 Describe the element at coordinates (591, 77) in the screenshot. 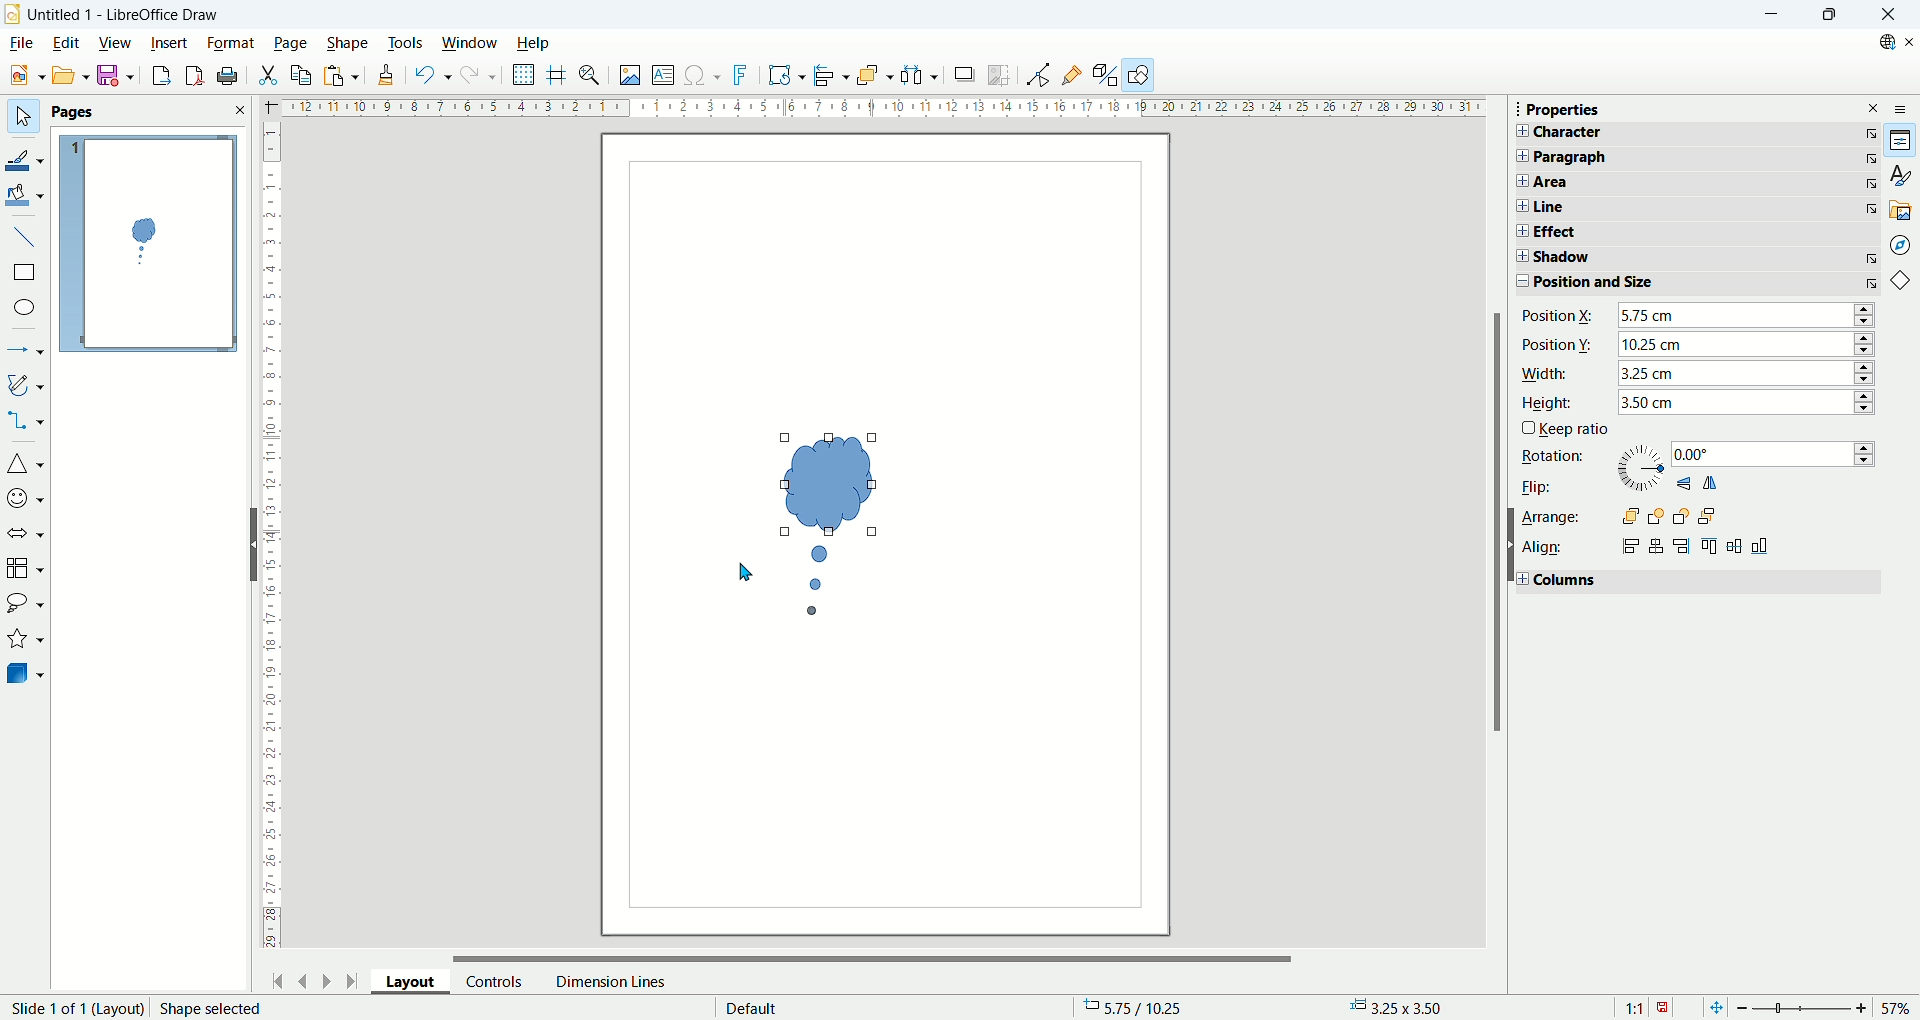

I see `zoom and pan` at that location.